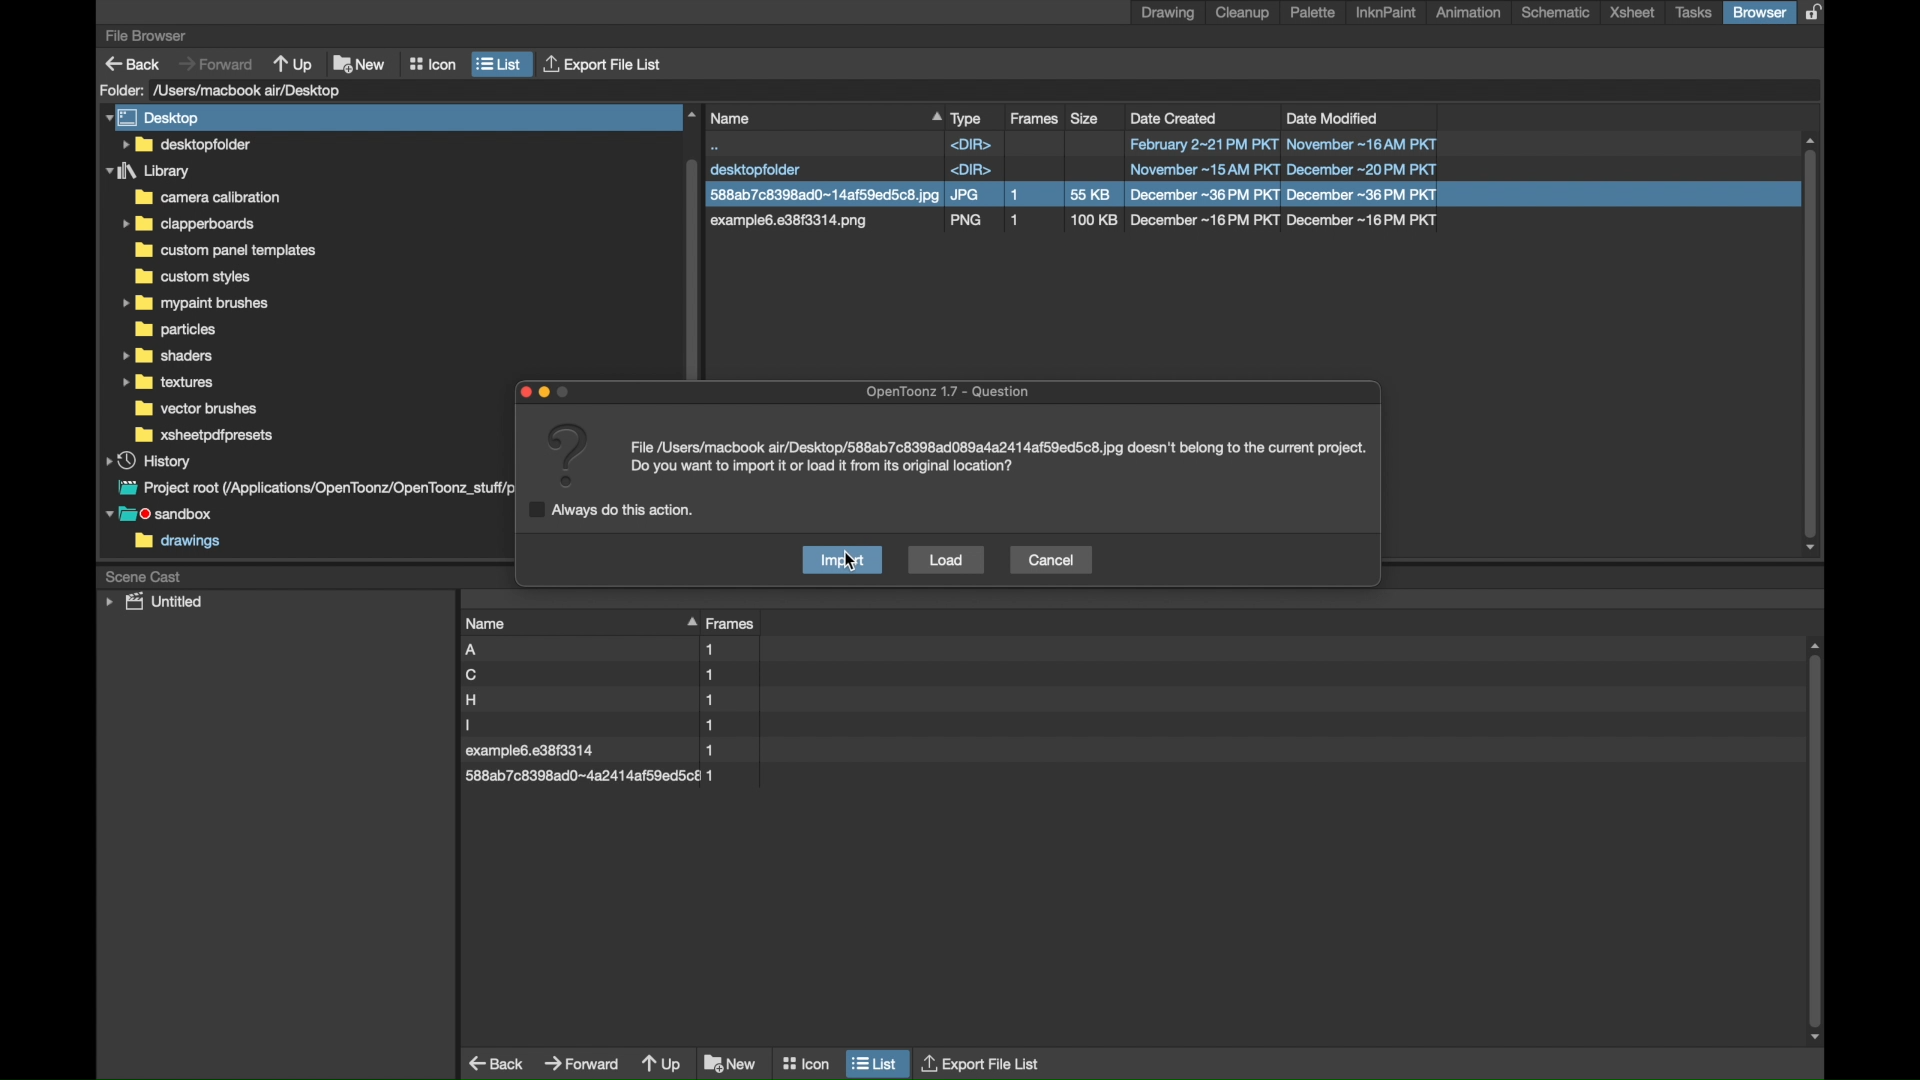 The height and width of the screenshot is (1080, 1920). Describe the element at coordinates (947, 559) in the screenshot. I see `load` at that location.